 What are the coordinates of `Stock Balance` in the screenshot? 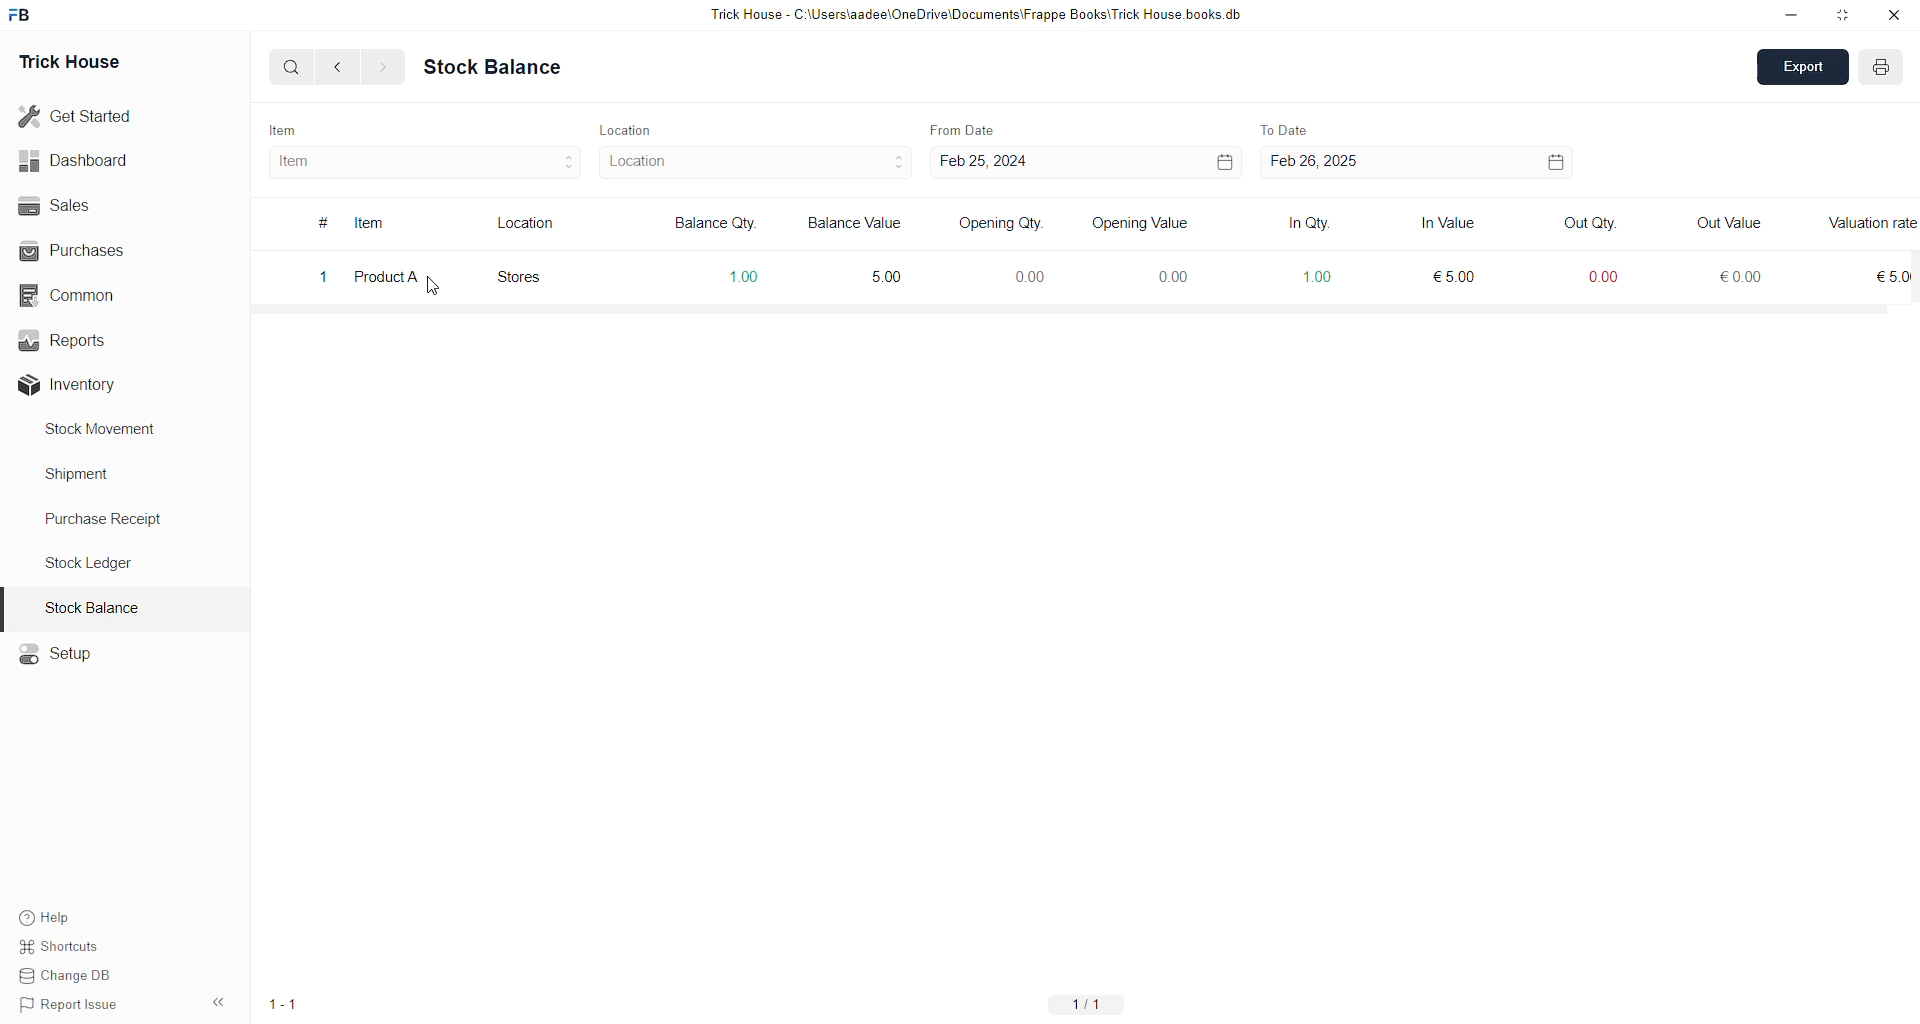 It's located at (96, 608).